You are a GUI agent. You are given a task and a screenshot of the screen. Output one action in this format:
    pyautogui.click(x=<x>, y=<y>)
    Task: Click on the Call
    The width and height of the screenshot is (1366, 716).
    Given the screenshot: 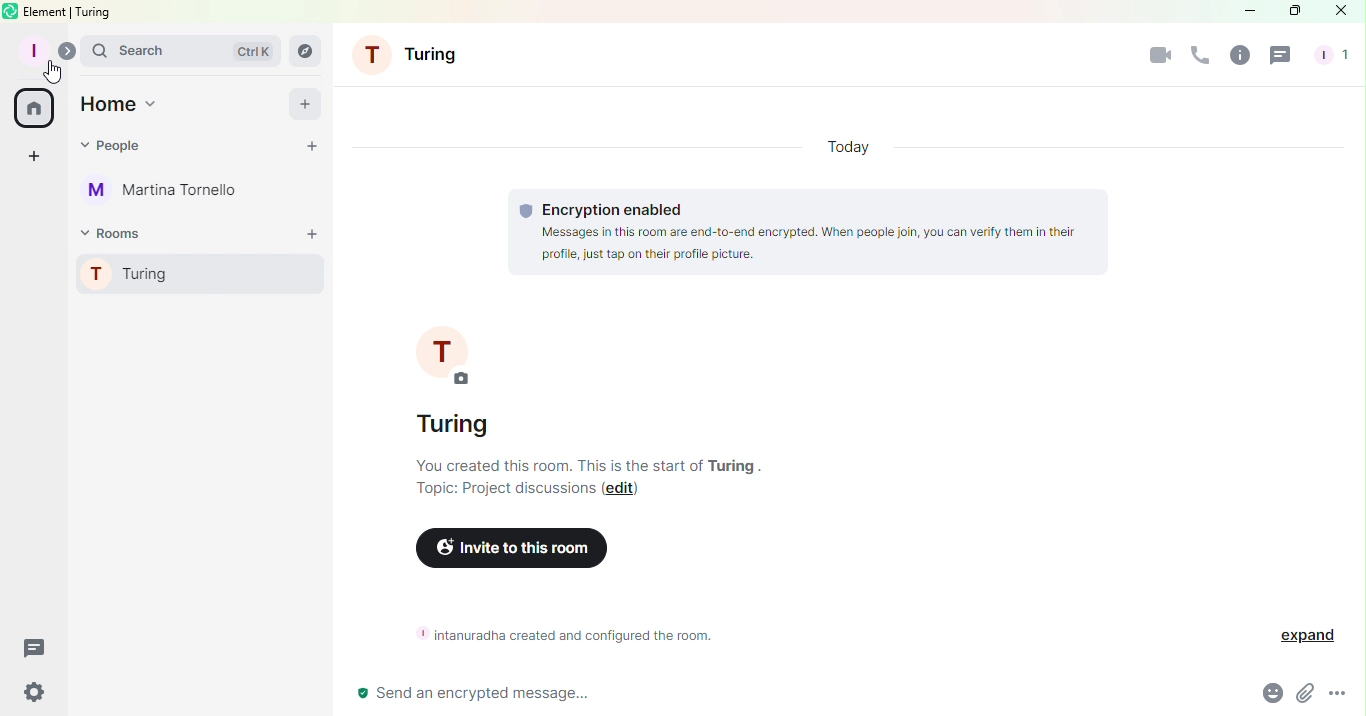 What is the action you would take?
    pyautogui.click(x=1196, y=59)
    